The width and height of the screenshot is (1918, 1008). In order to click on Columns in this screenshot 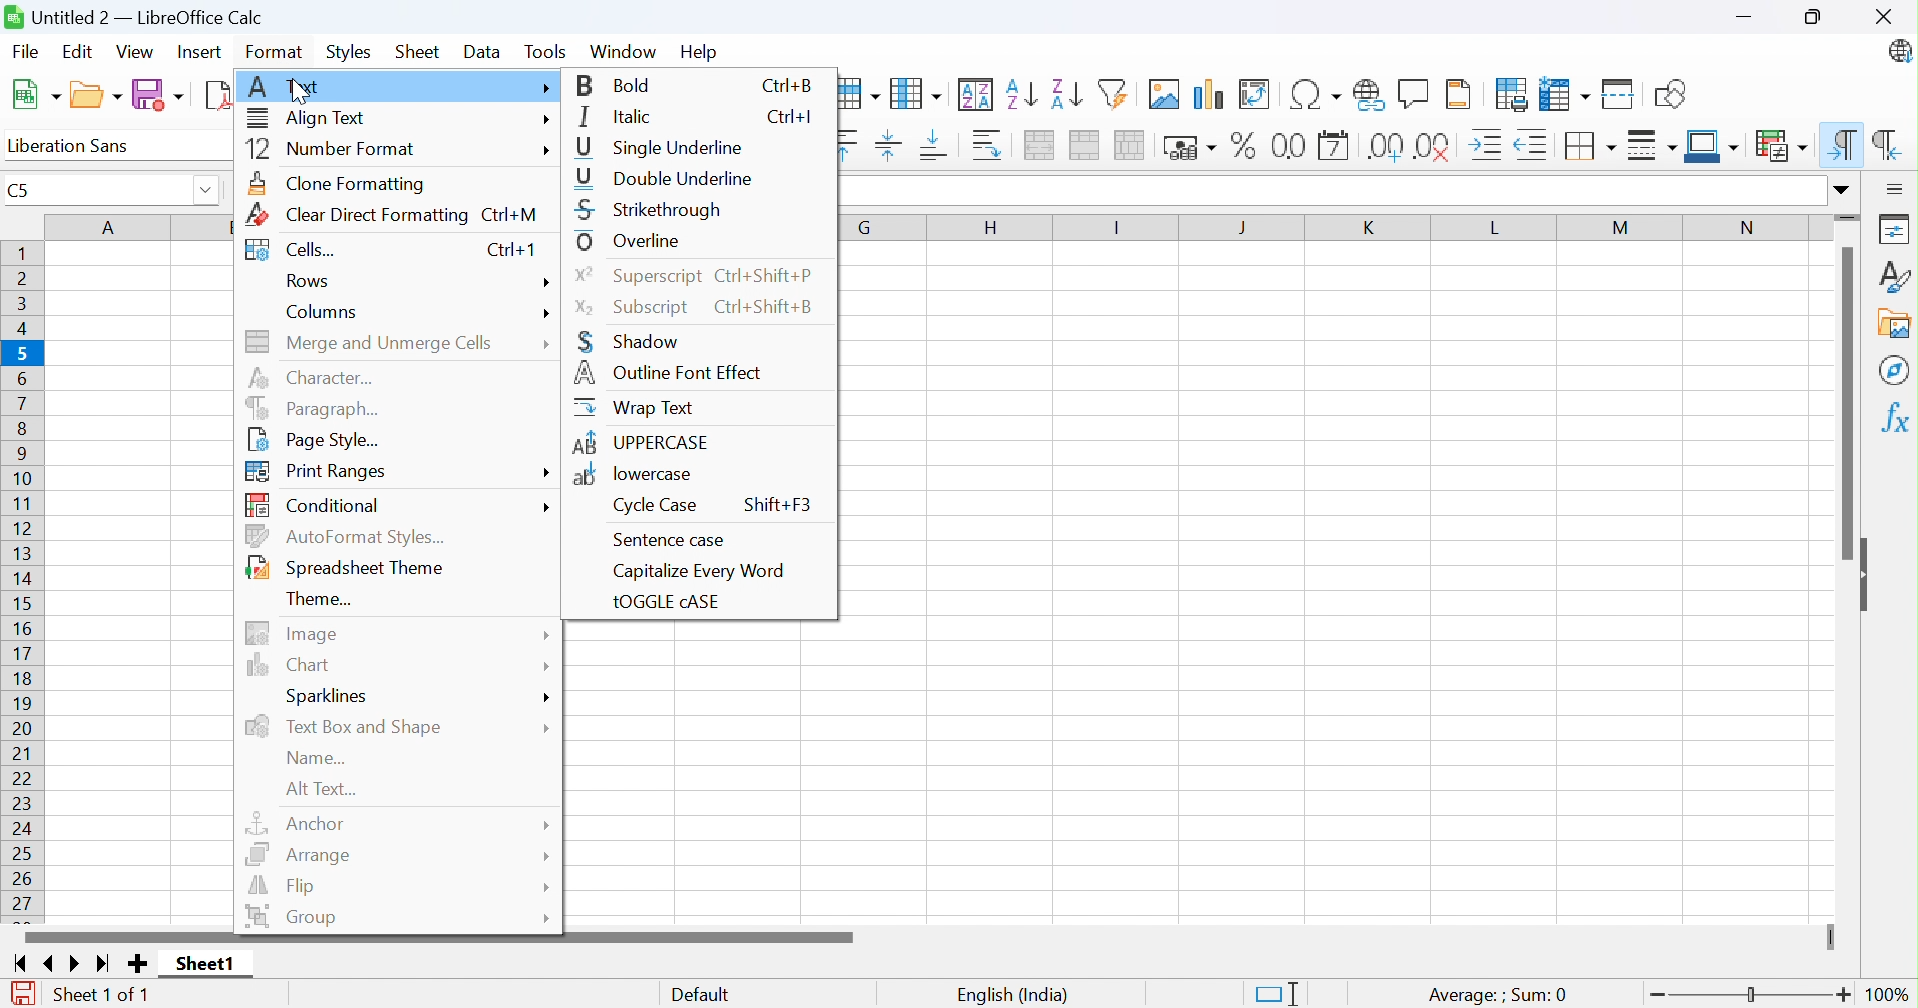, I will do `click(324, 310)`.